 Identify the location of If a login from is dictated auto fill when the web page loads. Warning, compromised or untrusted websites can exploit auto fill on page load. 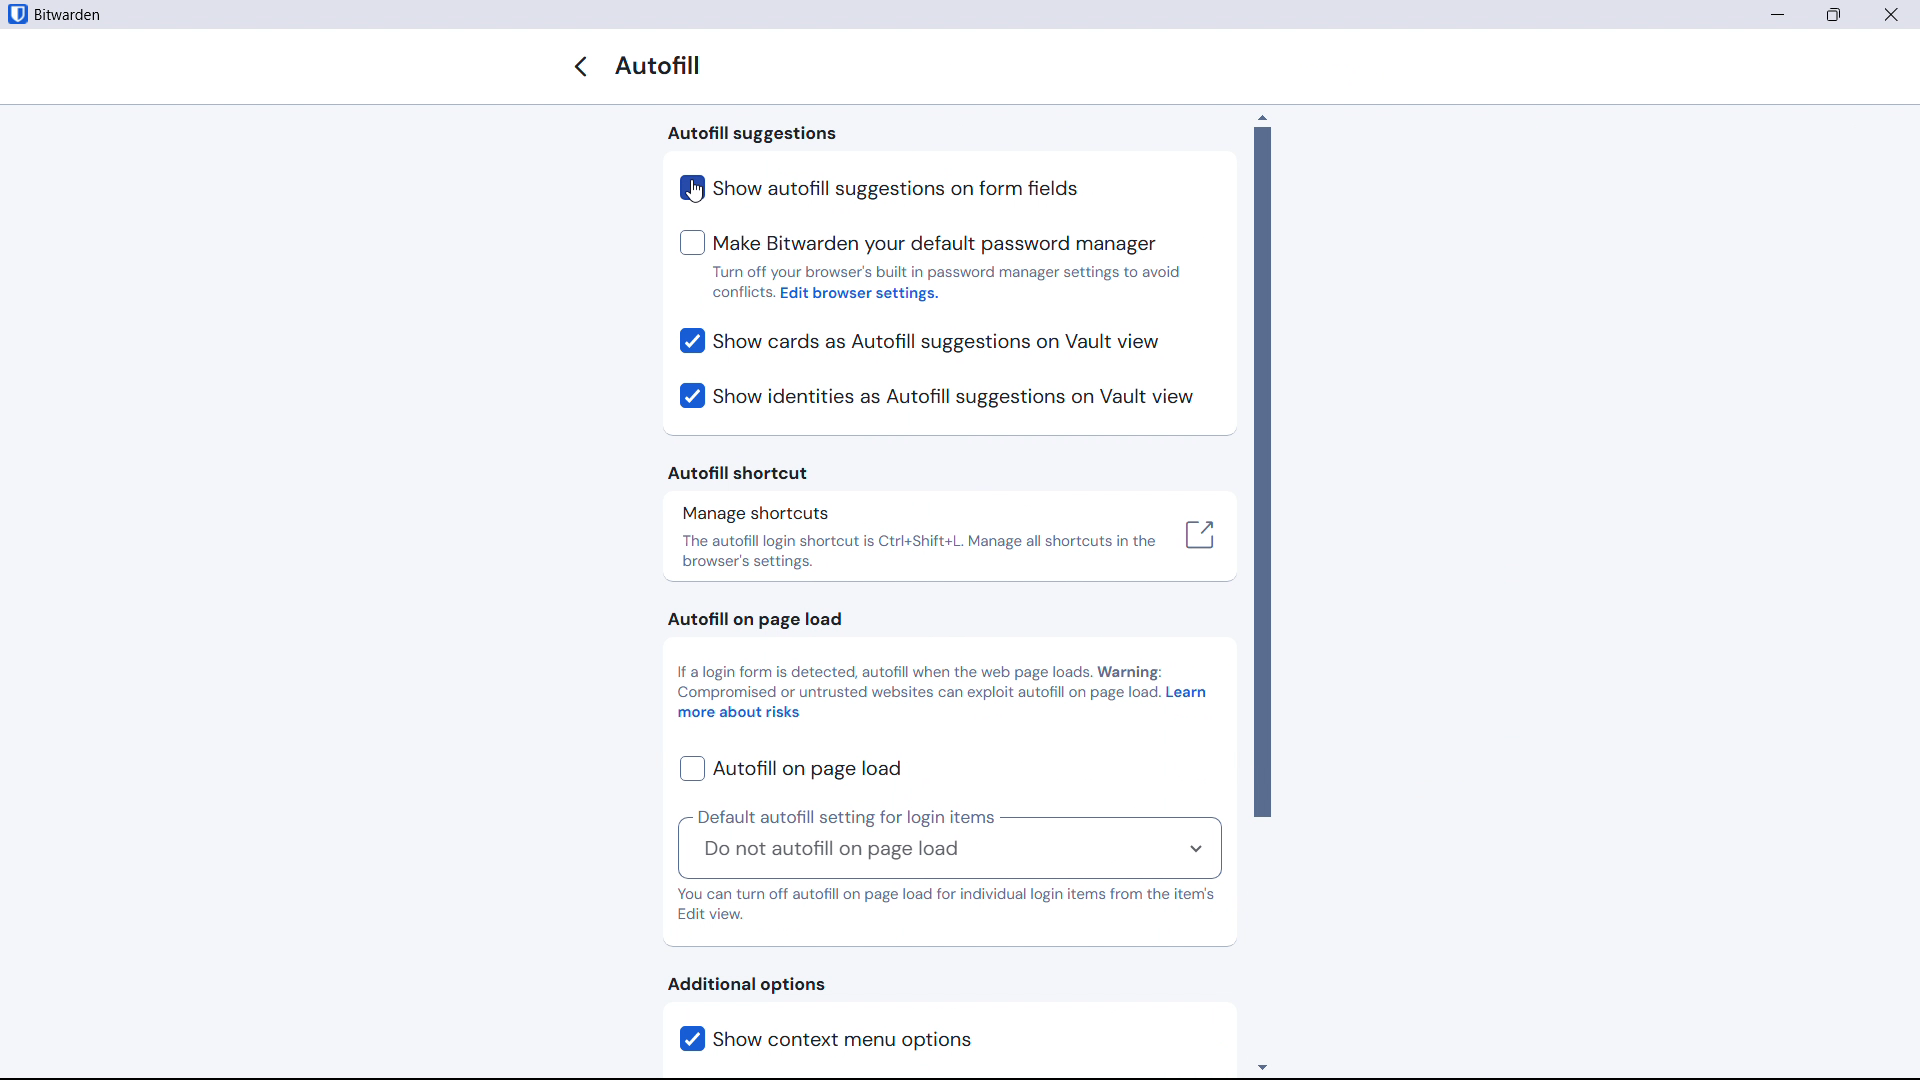
(917, 681).